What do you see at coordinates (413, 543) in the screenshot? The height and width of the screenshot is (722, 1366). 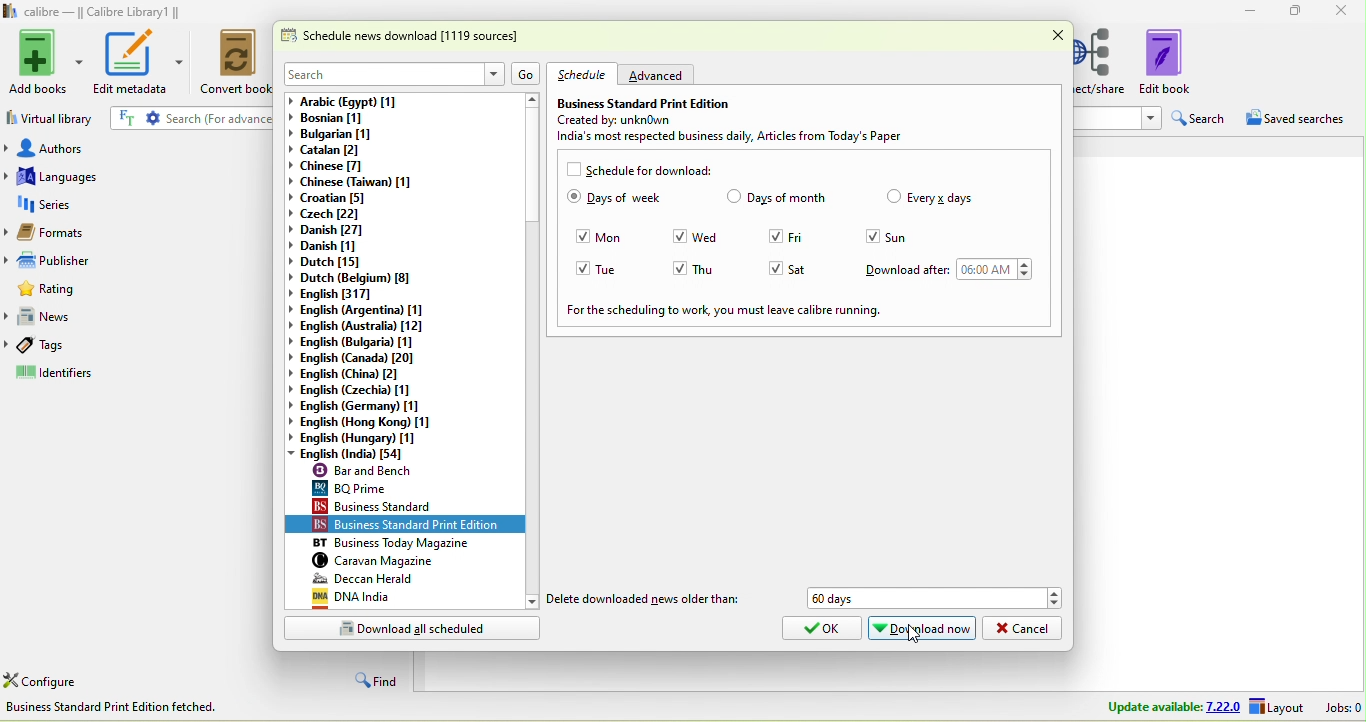 I see `business today magazine` at bounding box center [413, 543].